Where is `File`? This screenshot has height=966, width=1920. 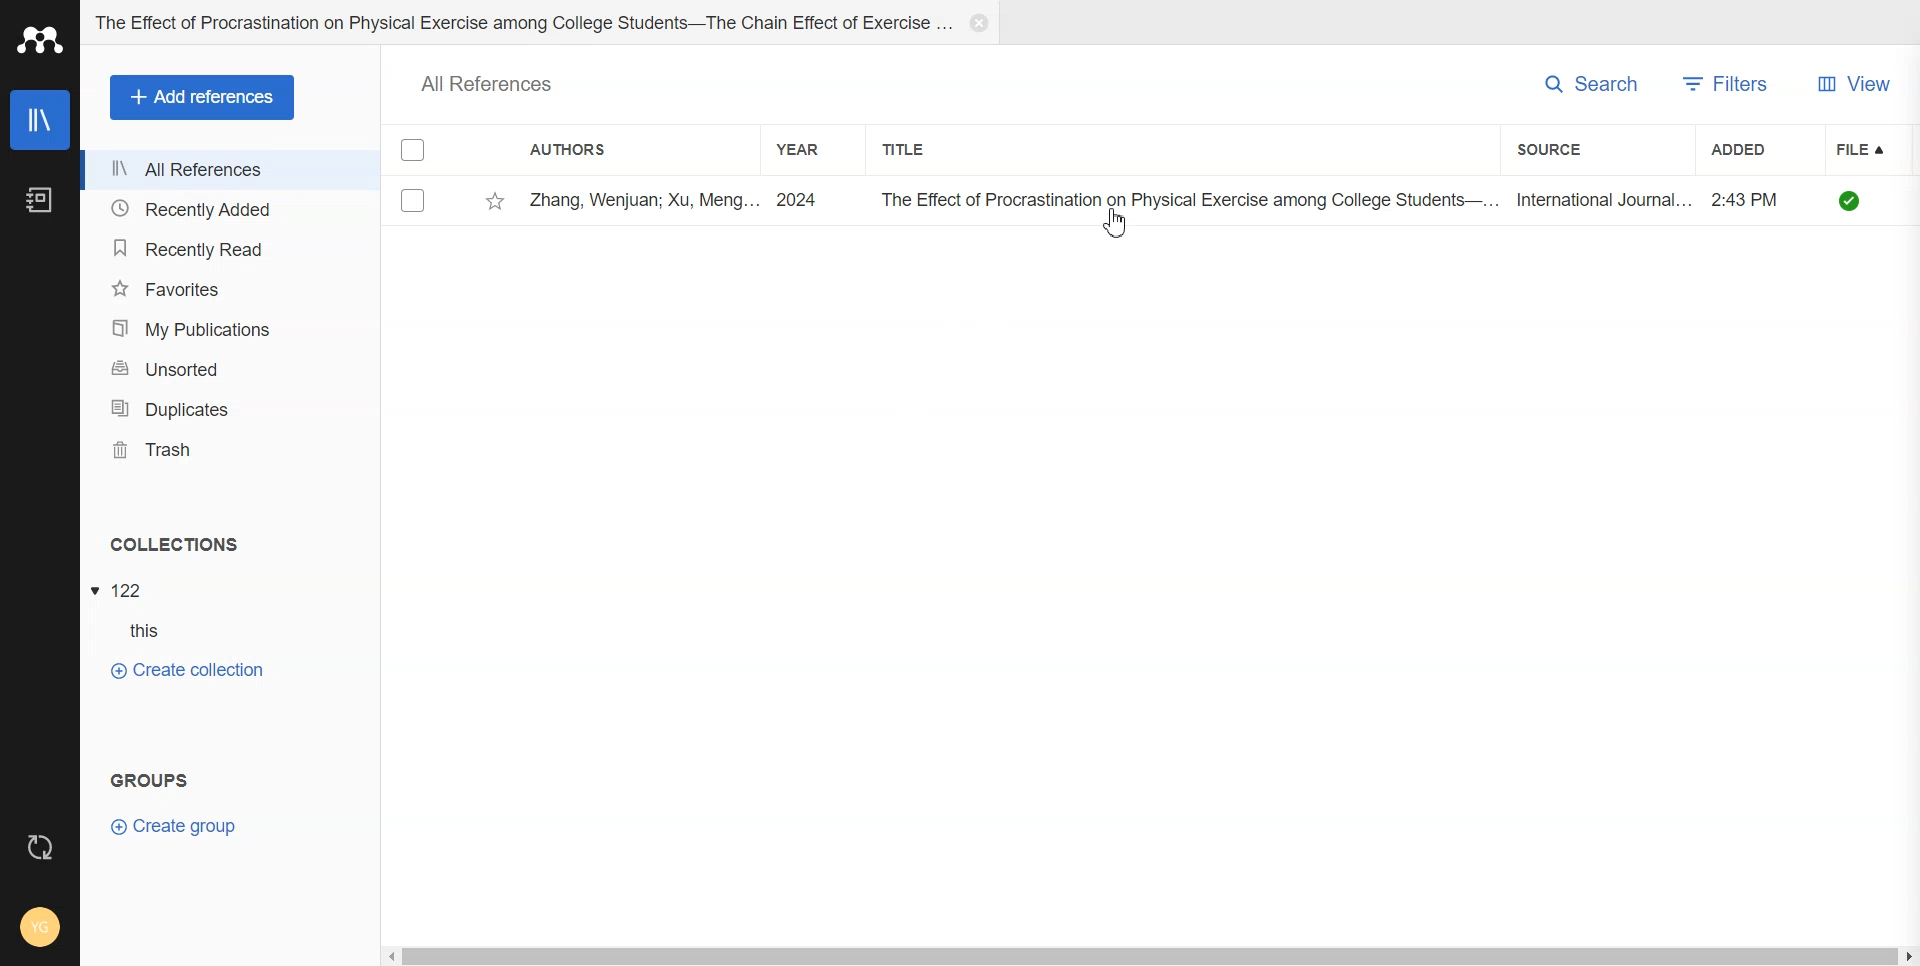 File is located at coordinates (123, 589).